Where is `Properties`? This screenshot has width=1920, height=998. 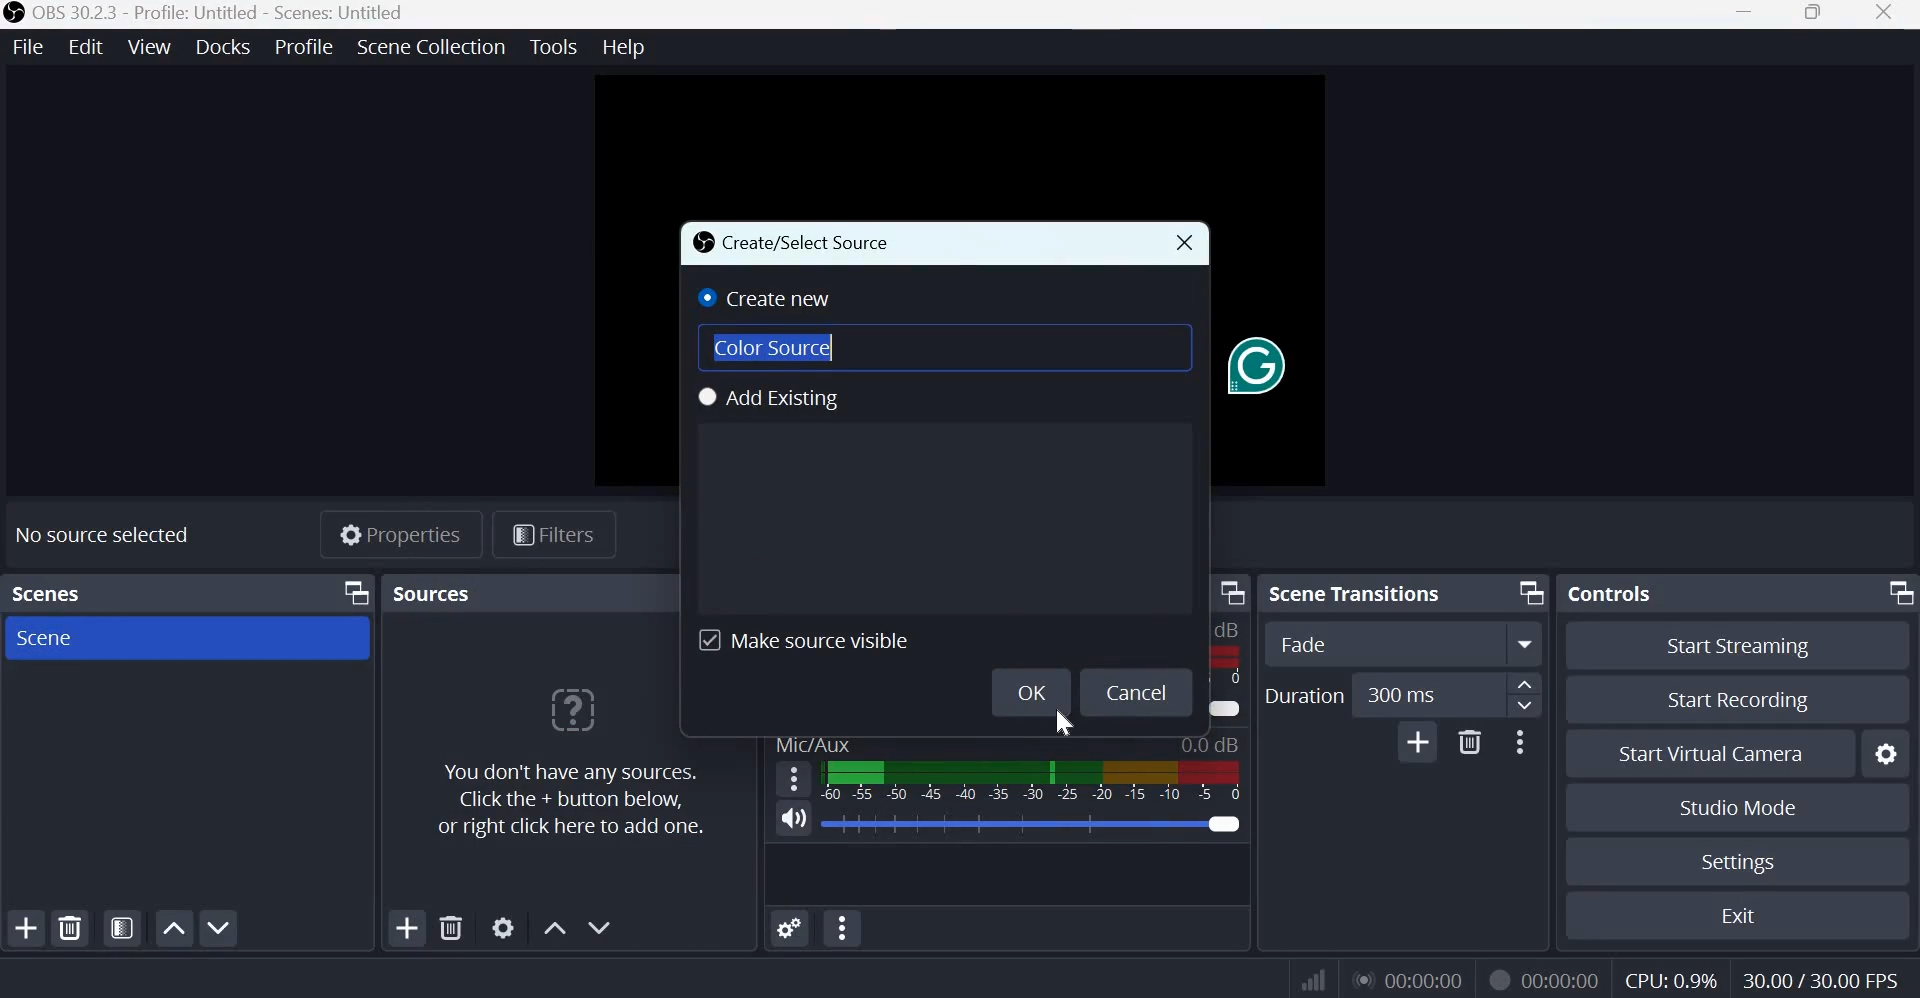
Properties is located at coordinates (399, 537).